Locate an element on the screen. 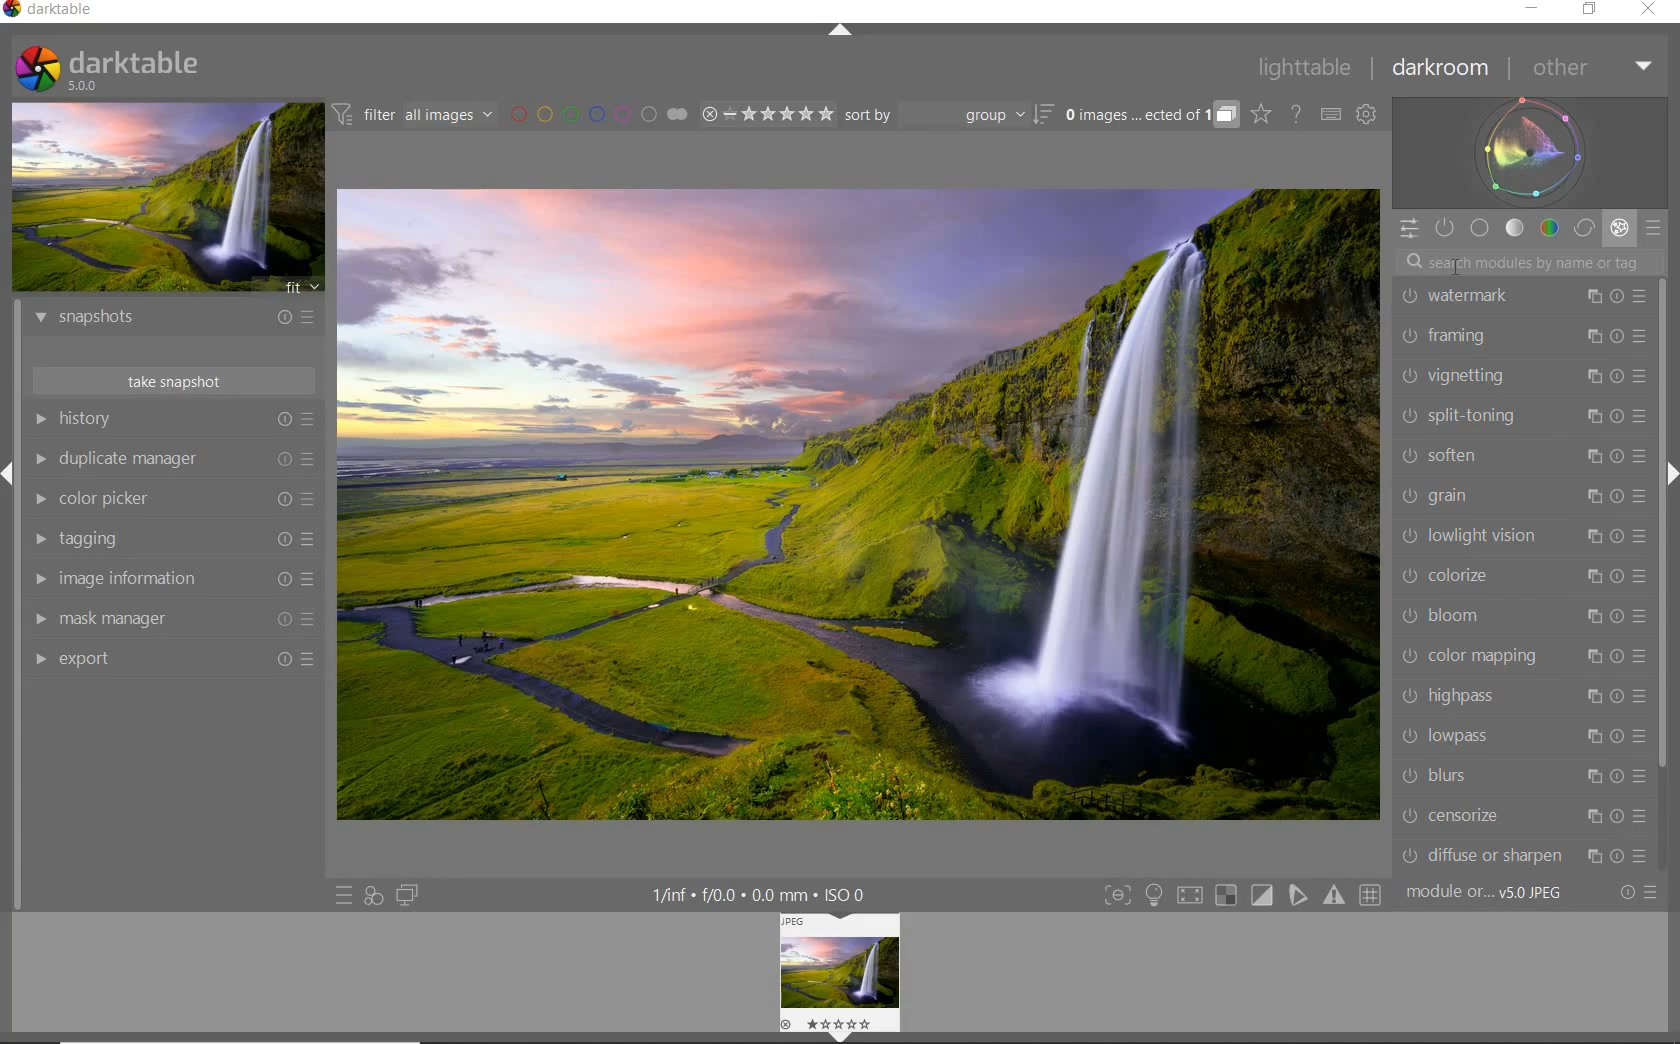 The height and width of the screenshot is (1044, 1680). TOGGLE MODES is located at coordinates (1241, 896).